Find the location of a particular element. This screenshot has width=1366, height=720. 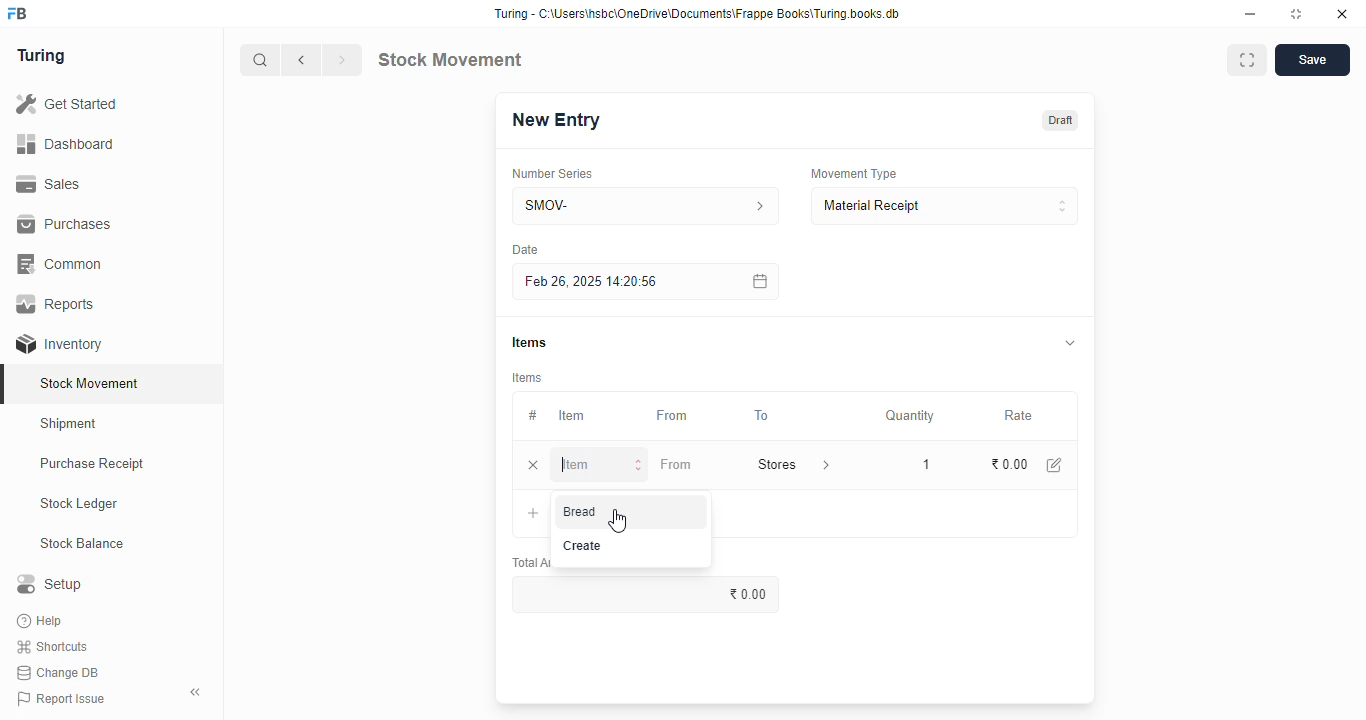

movement type is located at coordinates (853, 173).